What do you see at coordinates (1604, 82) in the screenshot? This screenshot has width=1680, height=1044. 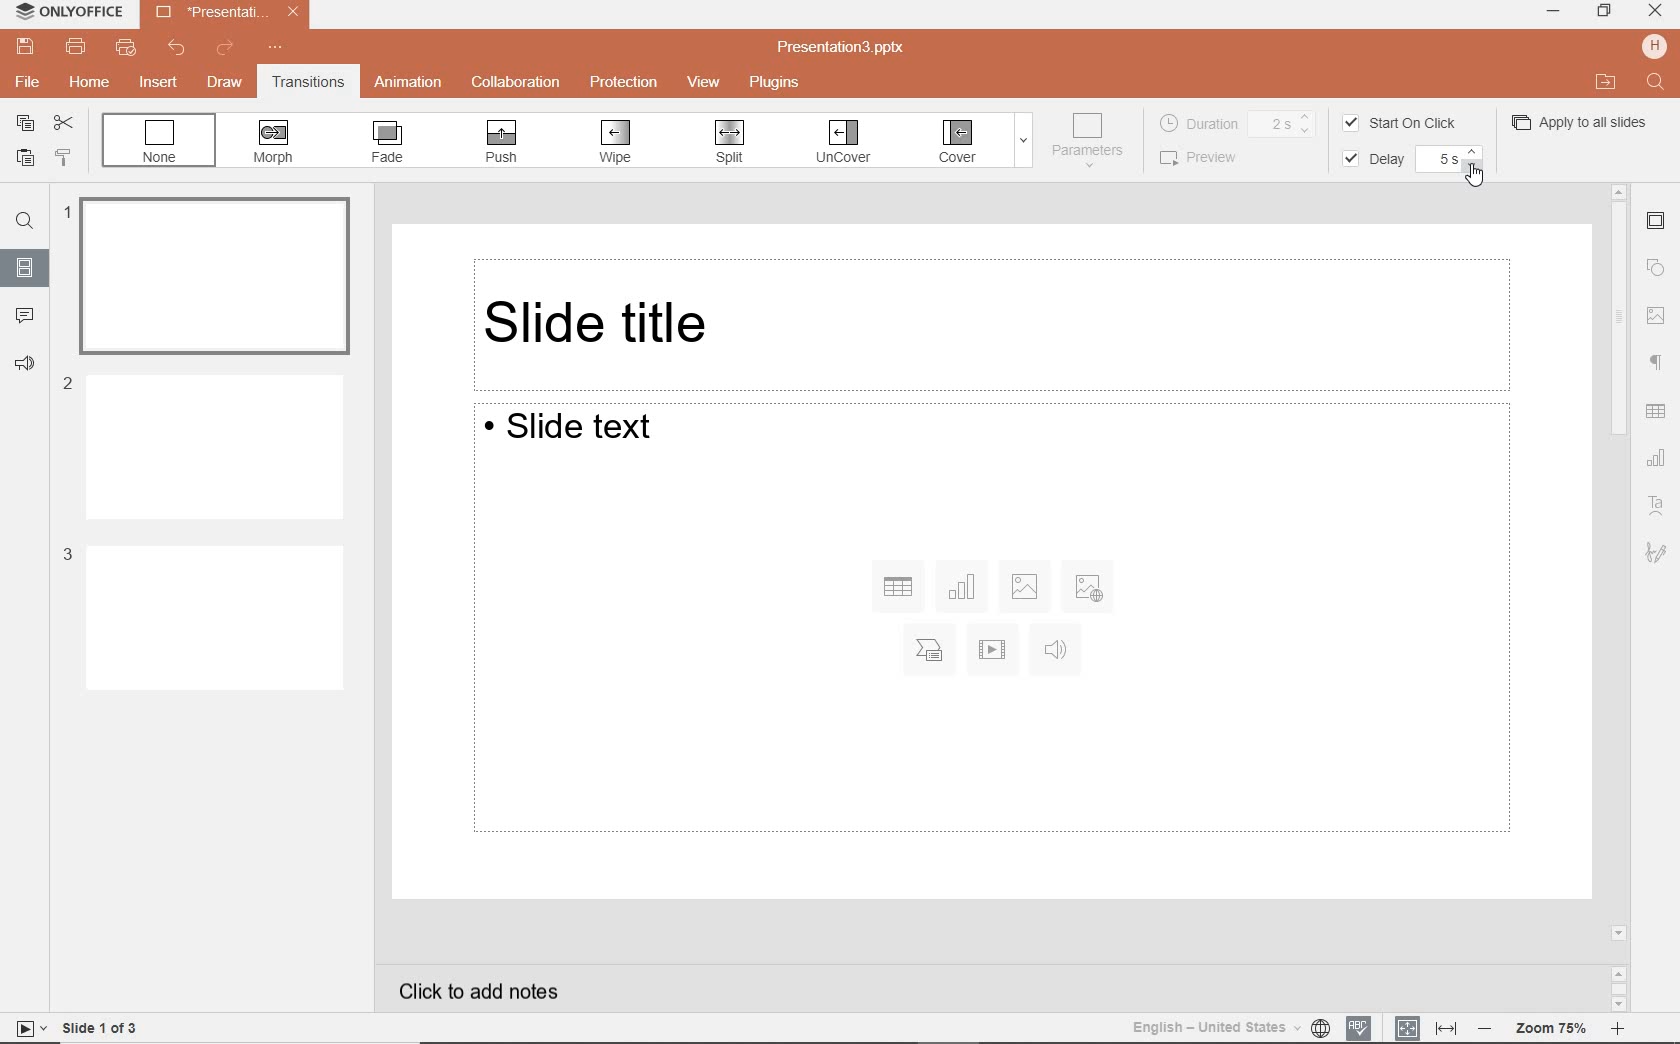 I see `OPEN FILE LOCATION` at bounding box center [1604, 82].